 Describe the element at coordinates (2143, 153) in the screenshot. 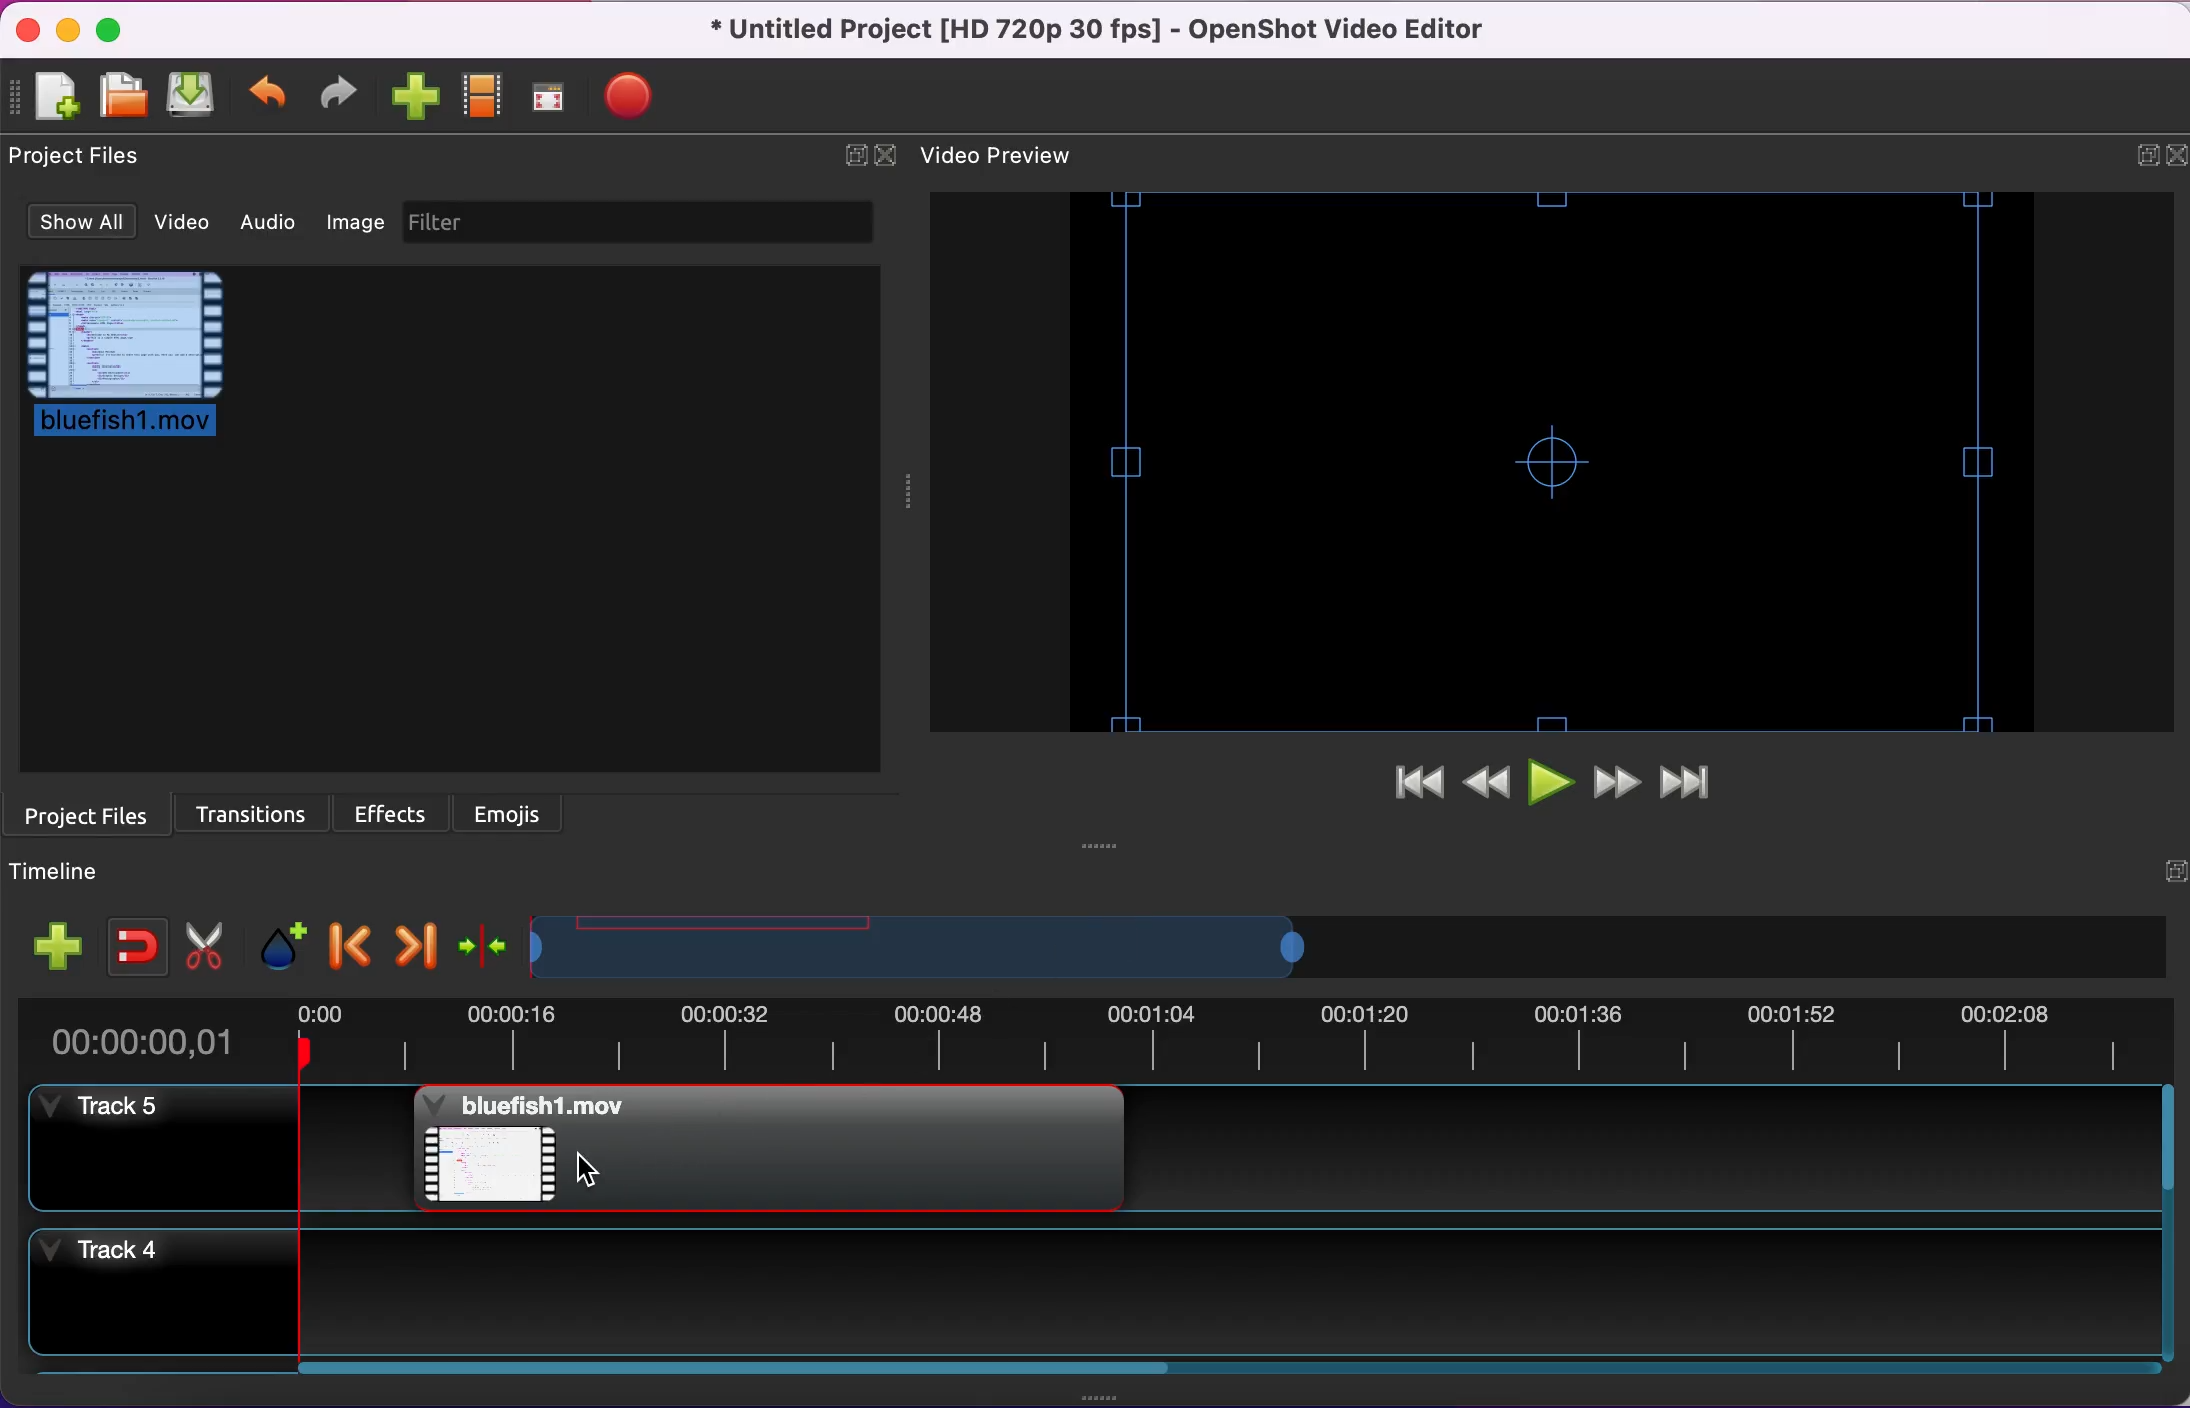

I see `expand/hide` at that location.